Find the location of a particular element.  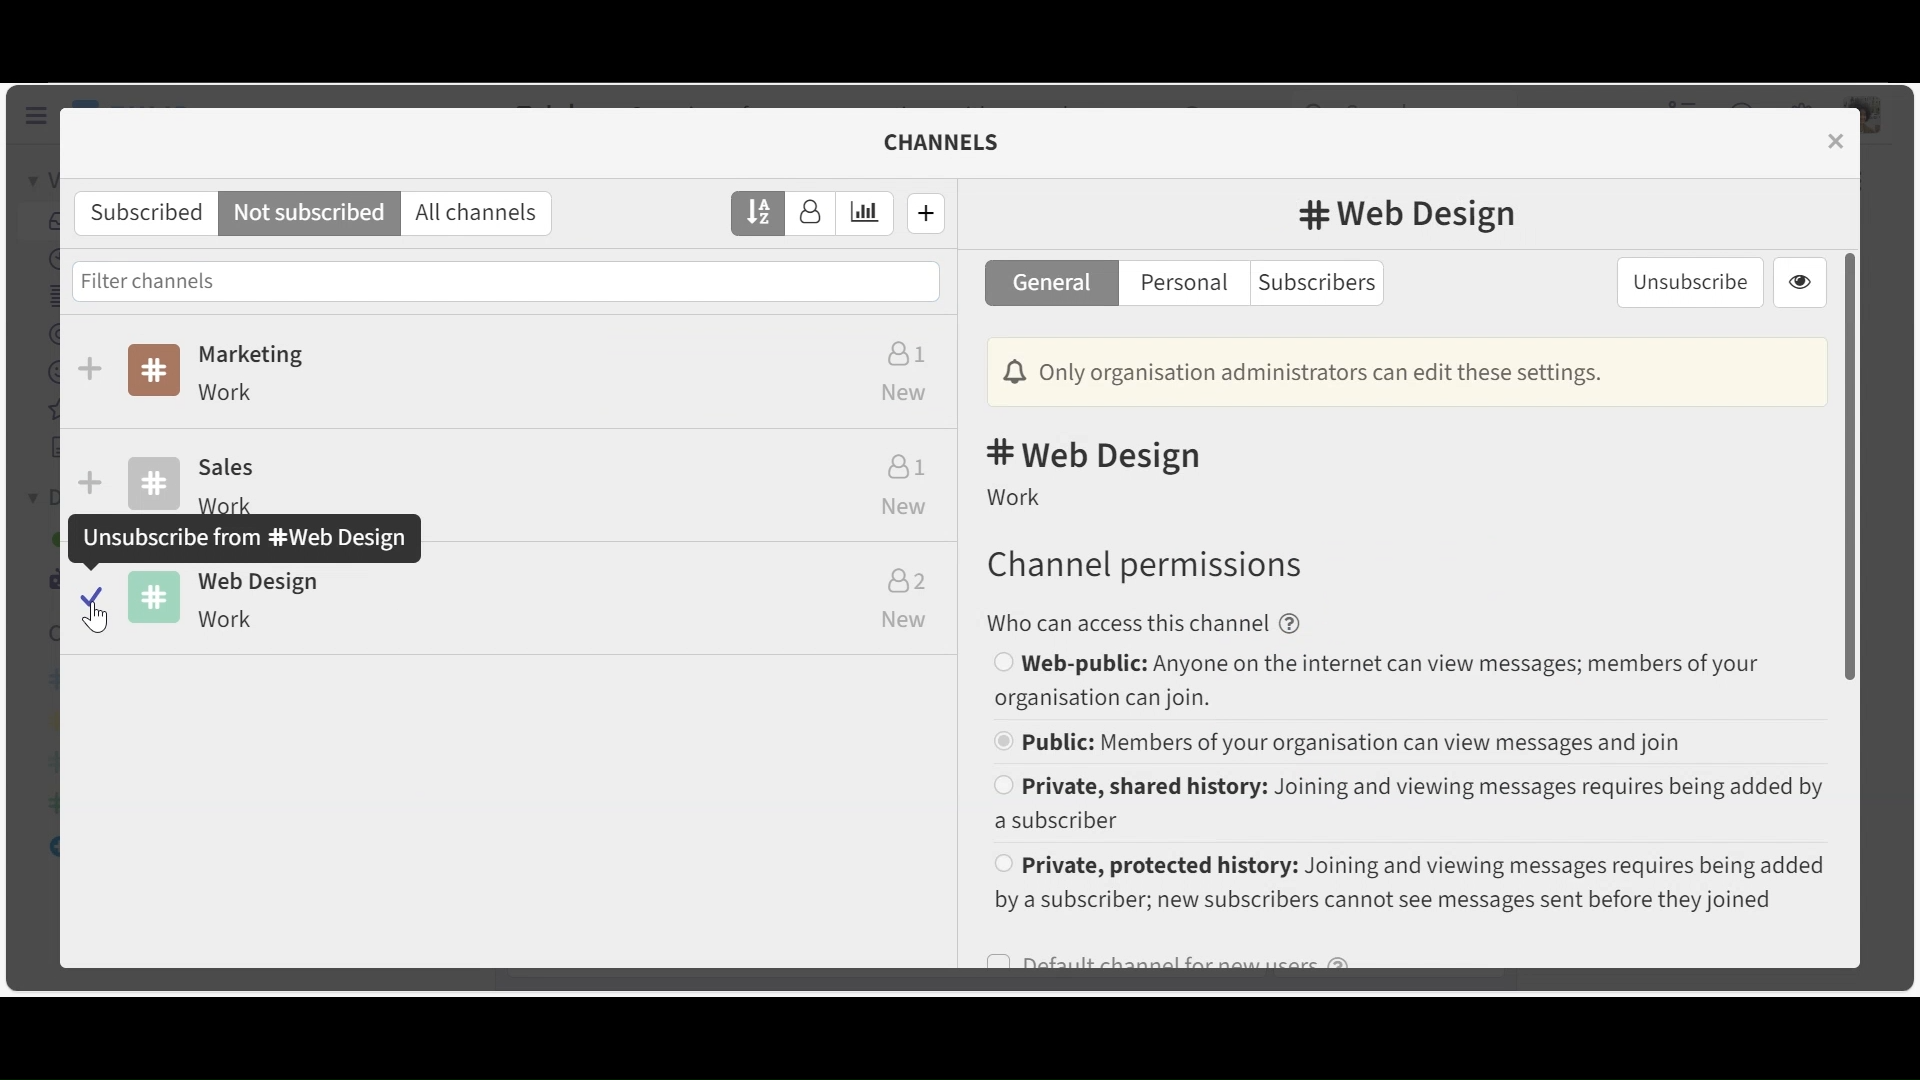

Subscribes is located at coordinates (141, 212).